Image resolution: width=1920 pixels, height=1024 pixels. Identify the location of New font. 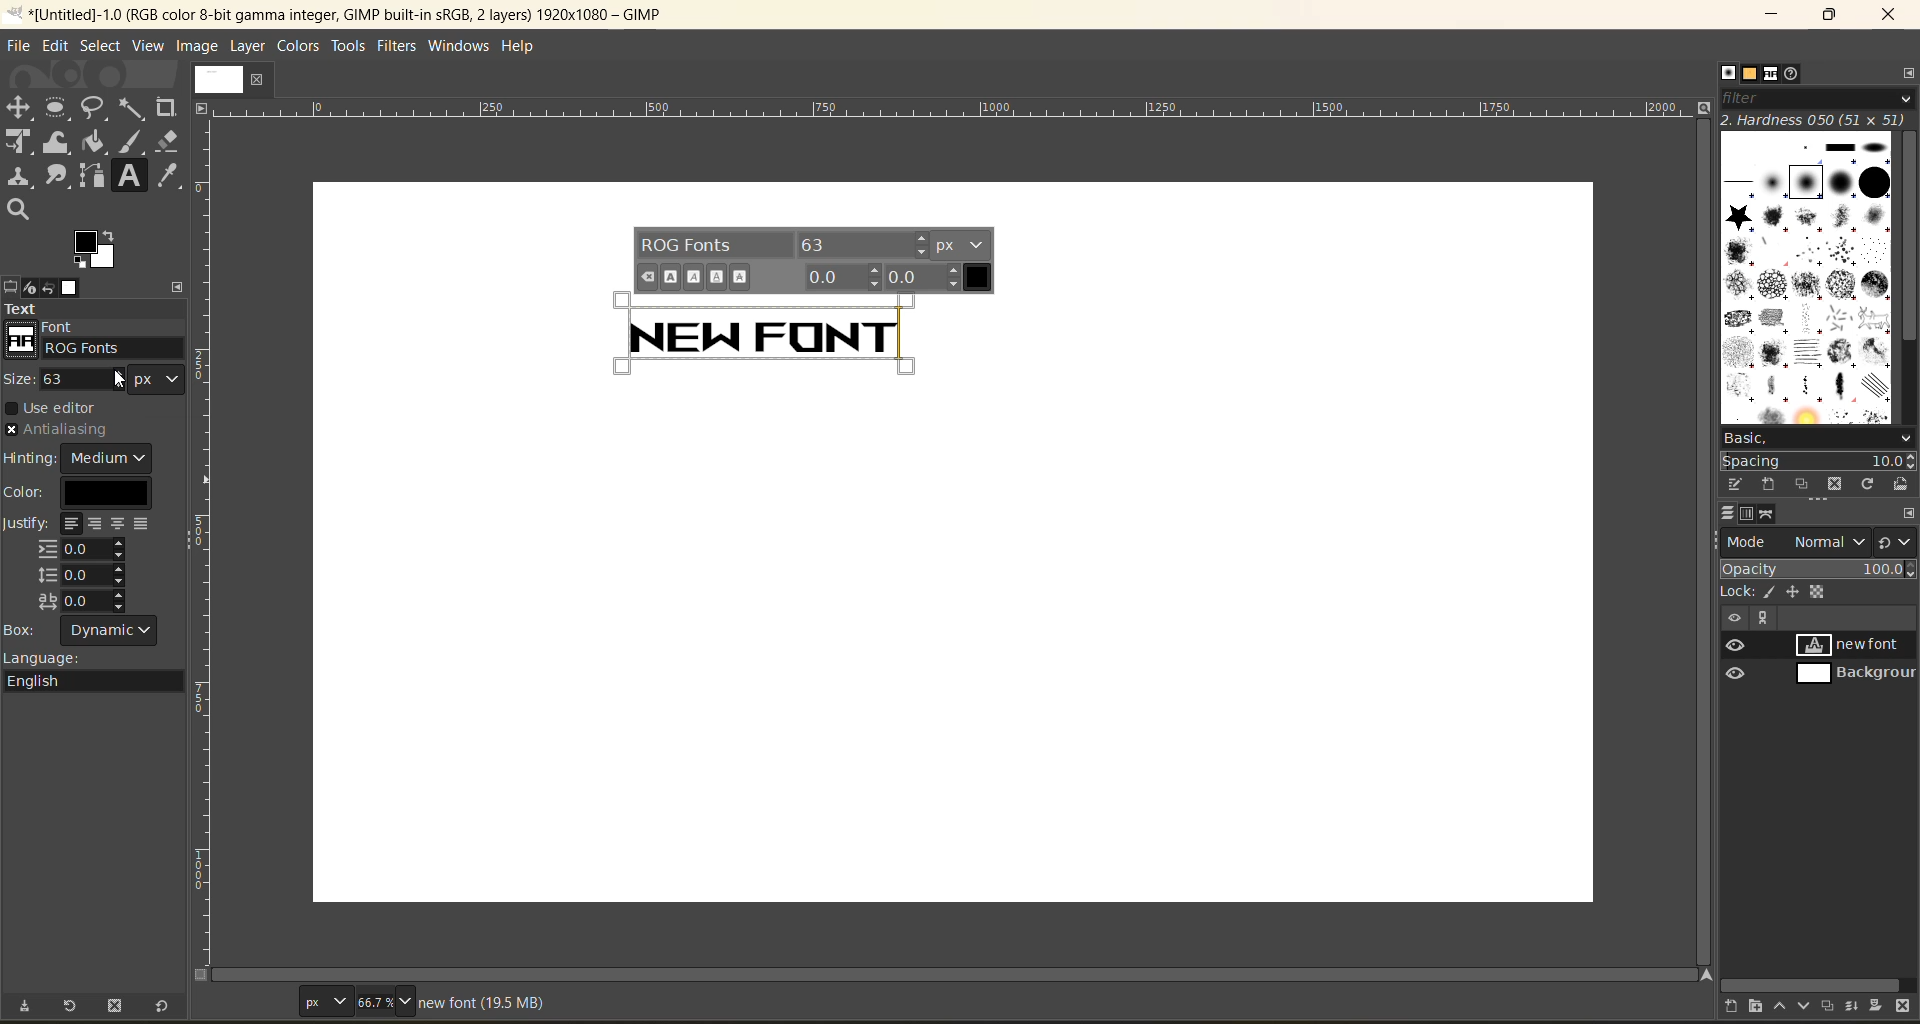
(773, 331).